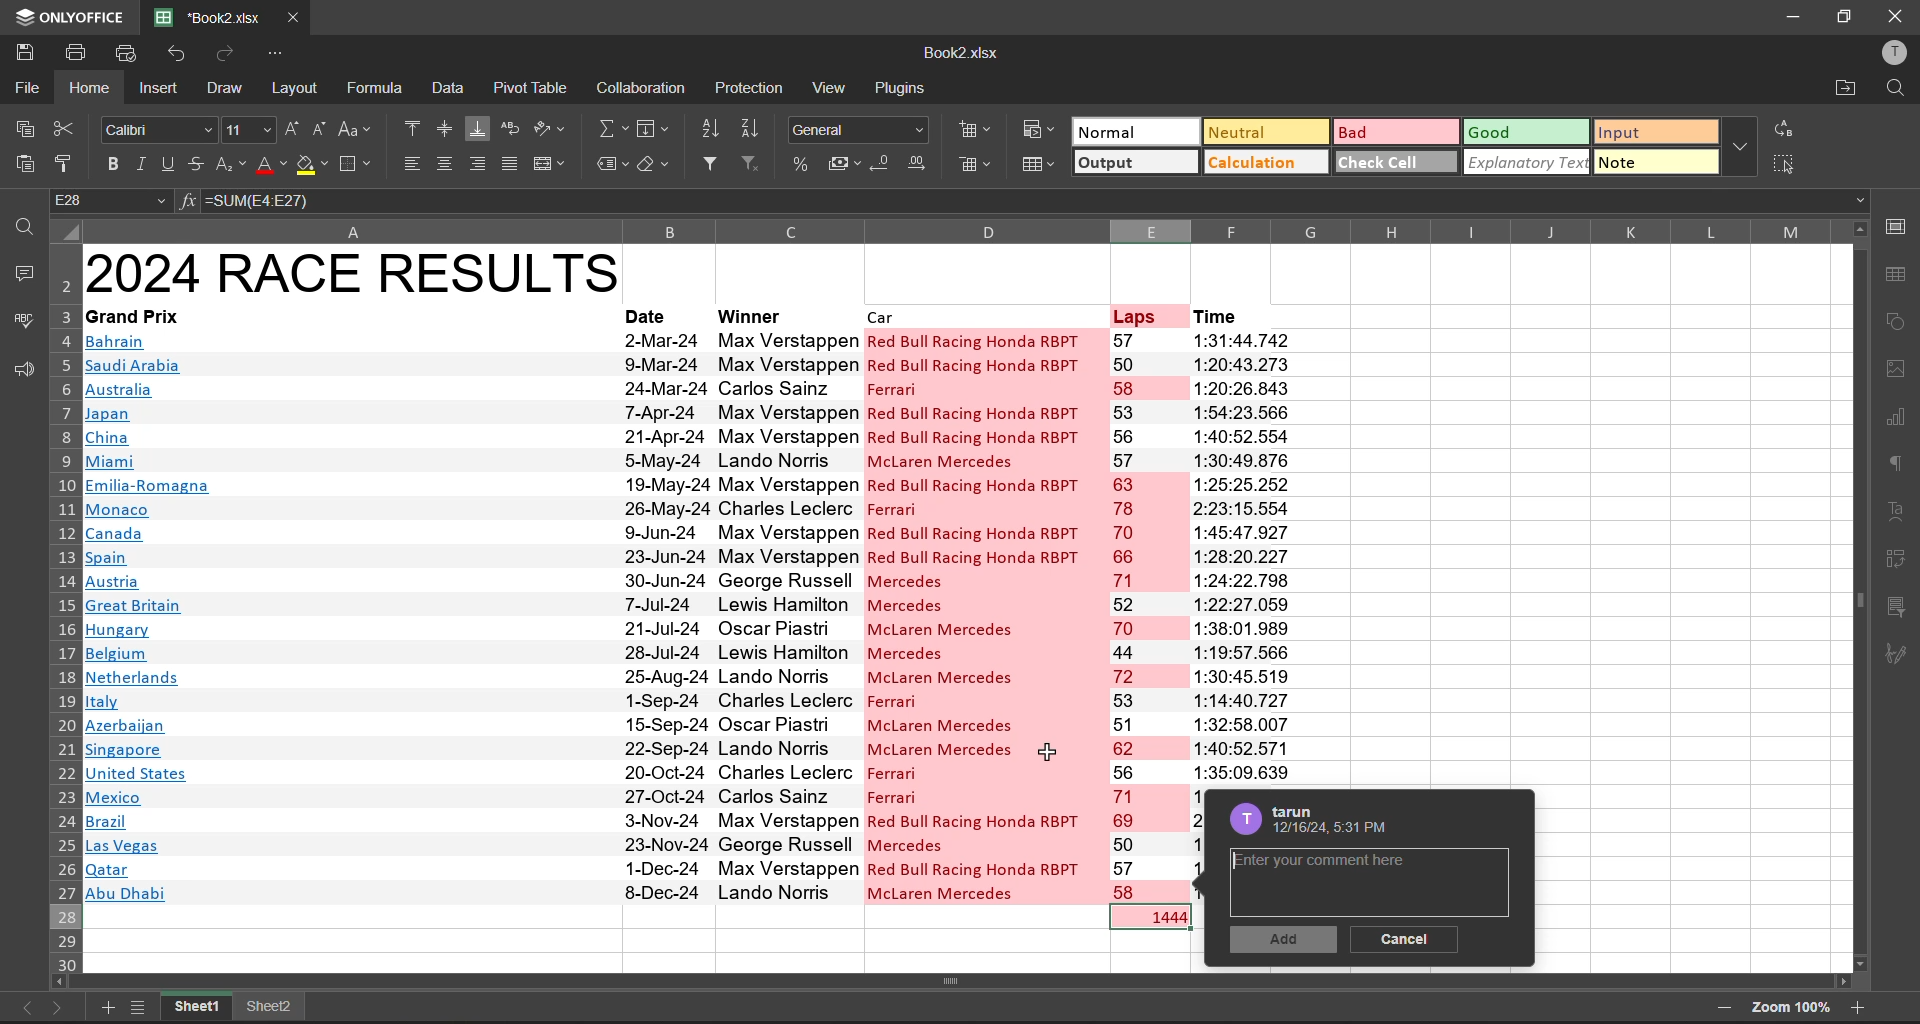 Image resolution: width=1920 pixels, height=1024 pixels. Describe the element at coordinates (1895, 228) in the screenshot. I see `call settings` at that location.